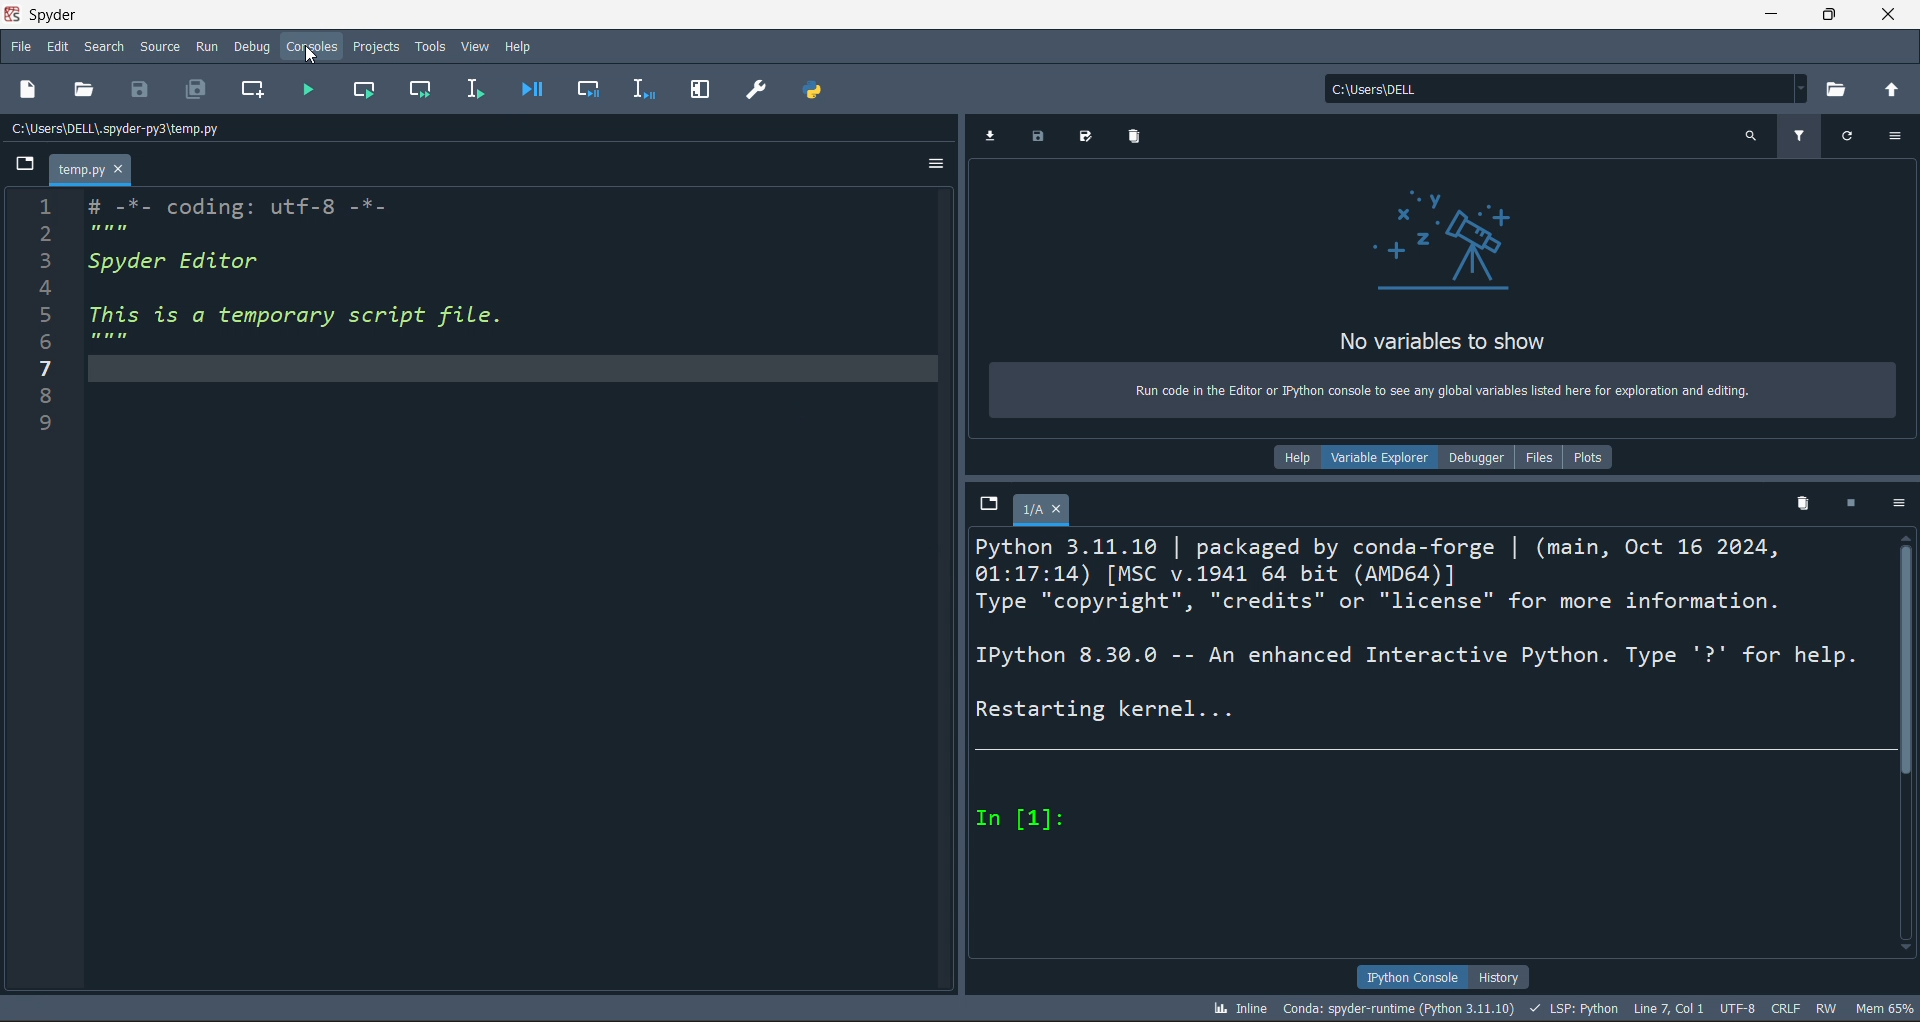 This screenshot has height=1022, width=1920. I want to click on close, so click(1886, 15).